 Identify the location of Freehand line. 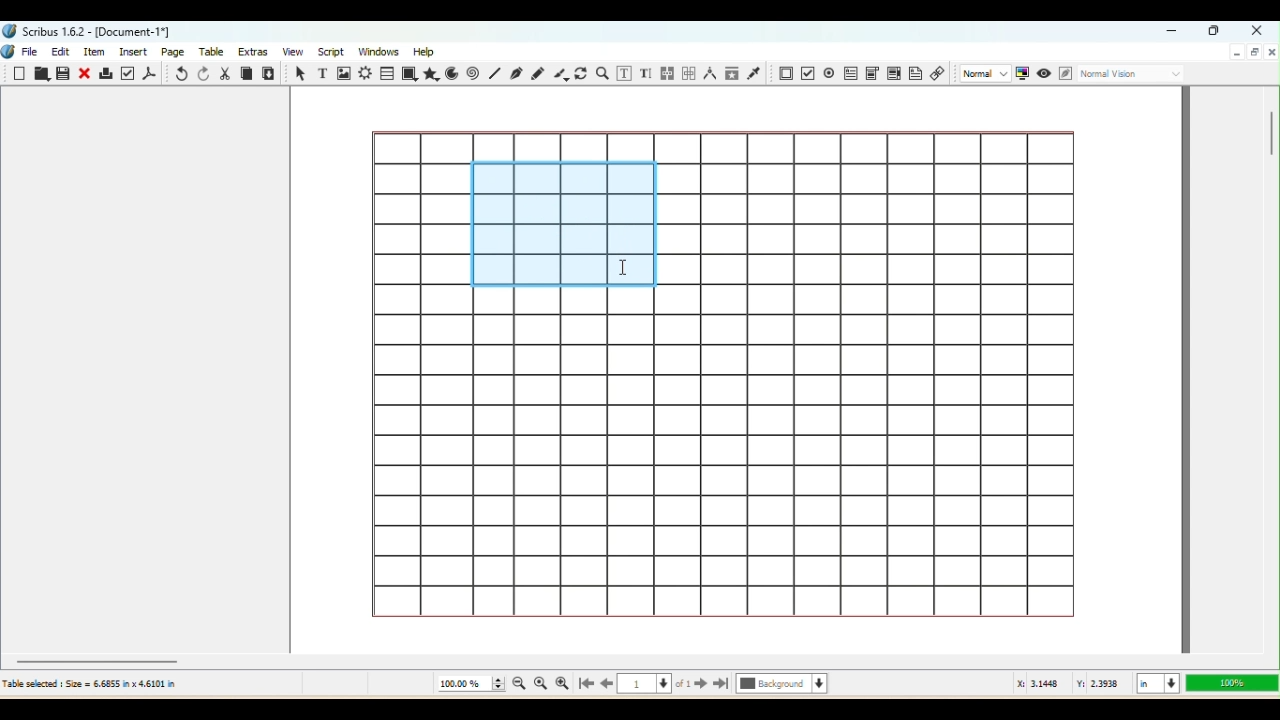
(537, 72).